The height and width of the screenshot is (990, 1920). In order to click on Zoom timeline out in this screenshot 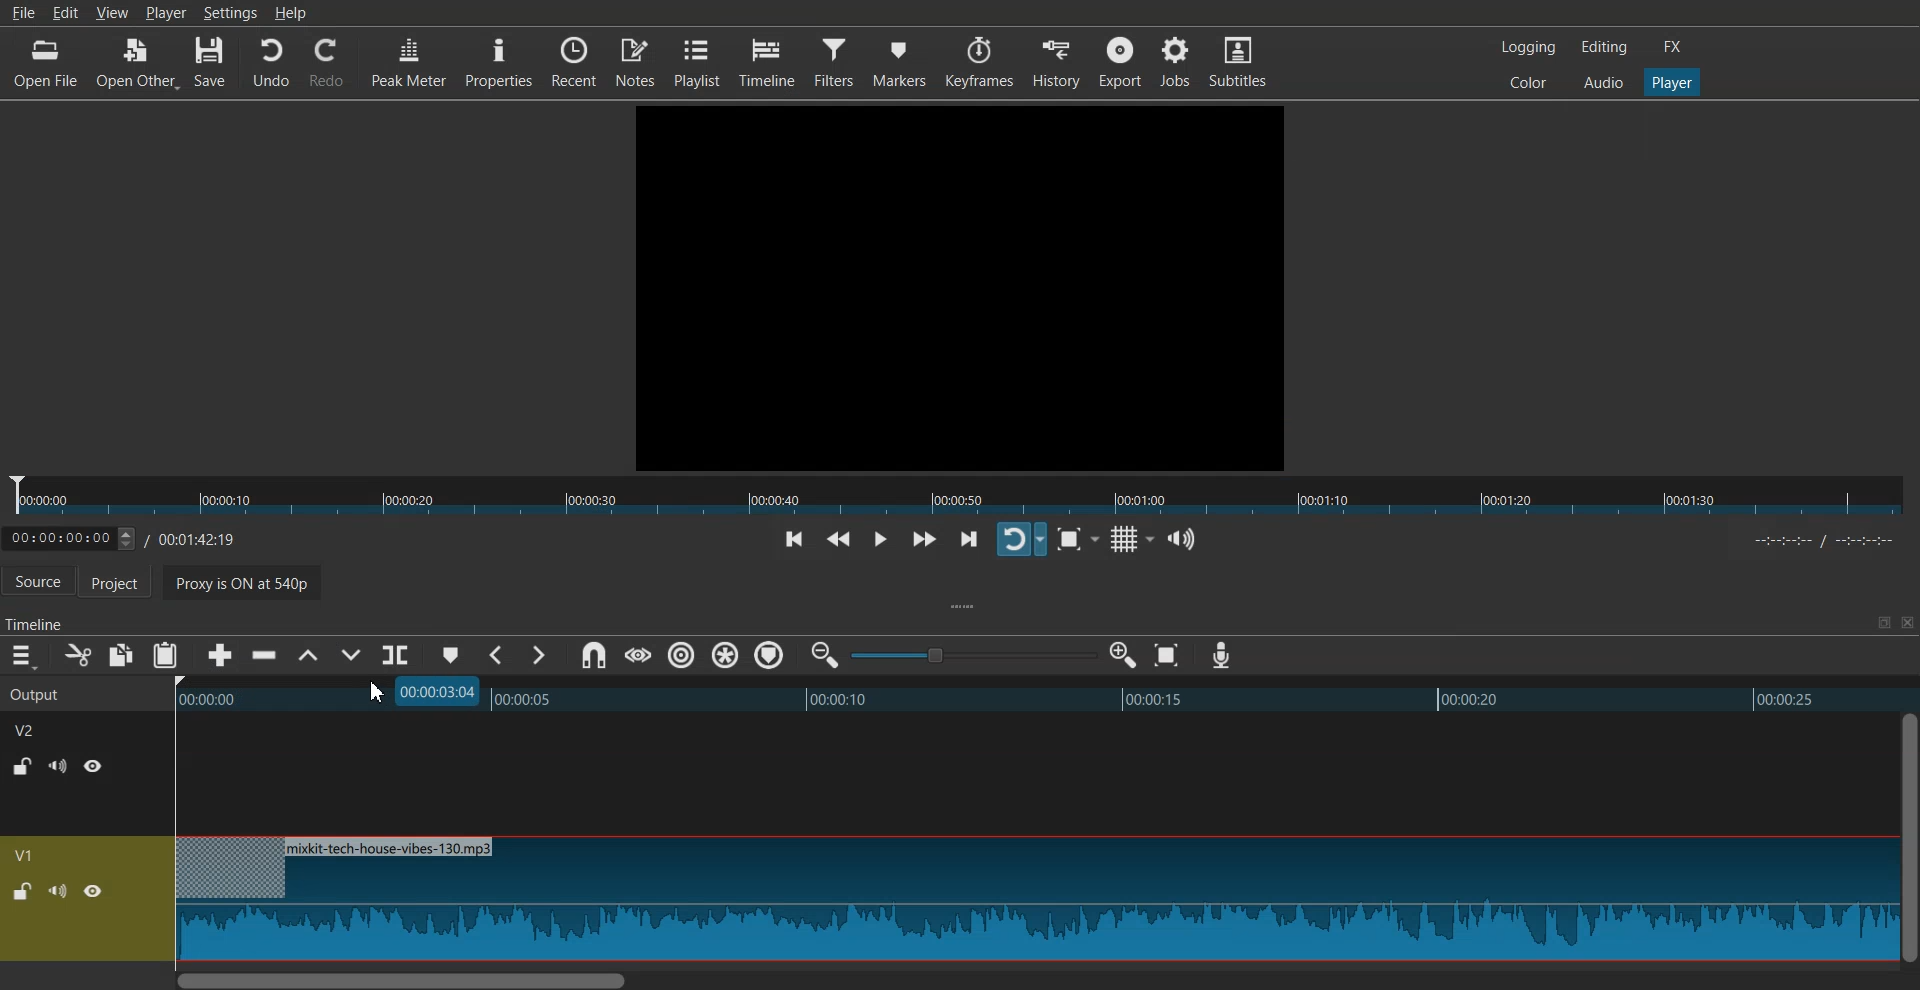, I will do `click(825, 654)`.